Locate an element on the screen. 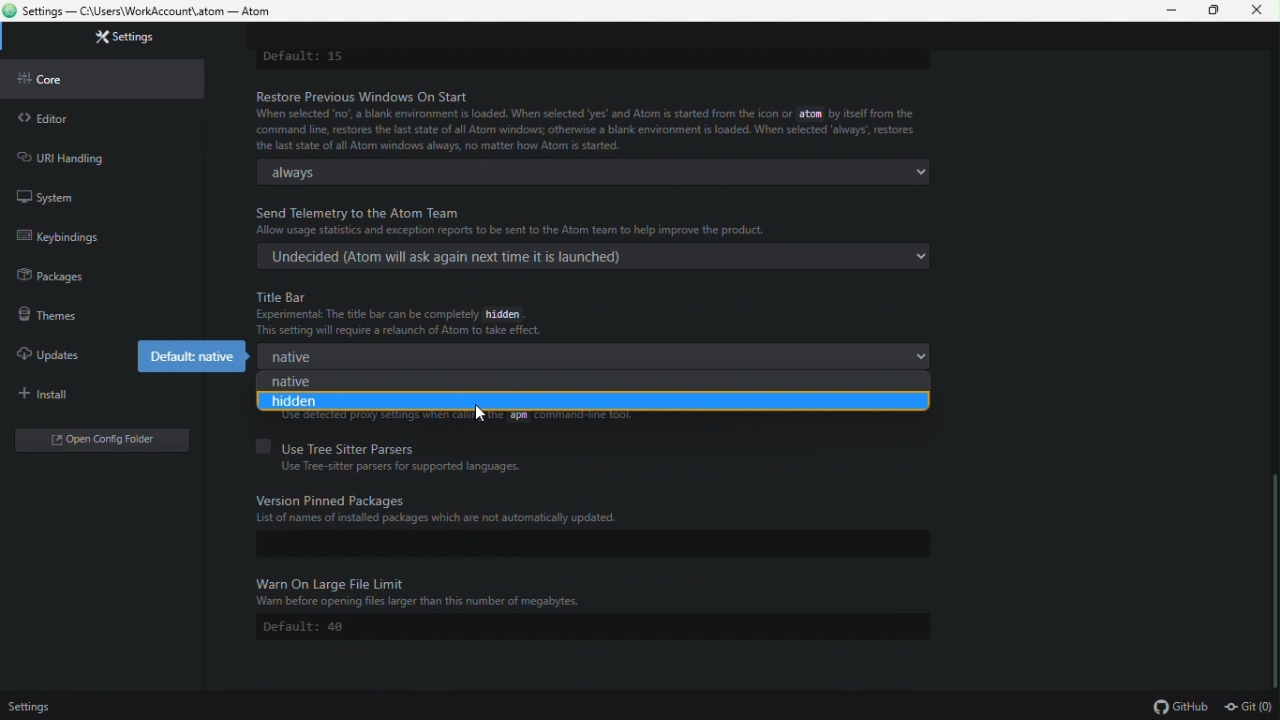 This screenshot has width=1280, height=720. core is located at coordinates (104, 76).